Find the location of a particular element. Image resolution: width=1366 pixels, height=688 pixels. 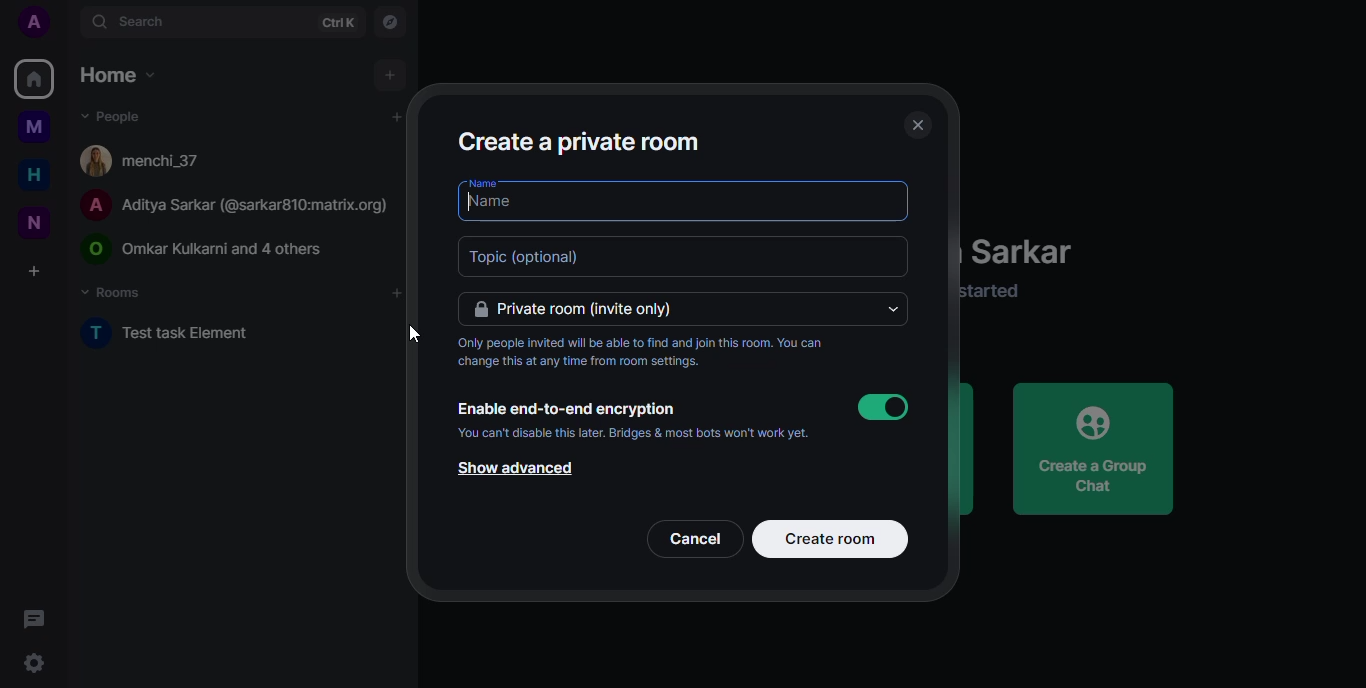

add is located at coordinates (397, 294).